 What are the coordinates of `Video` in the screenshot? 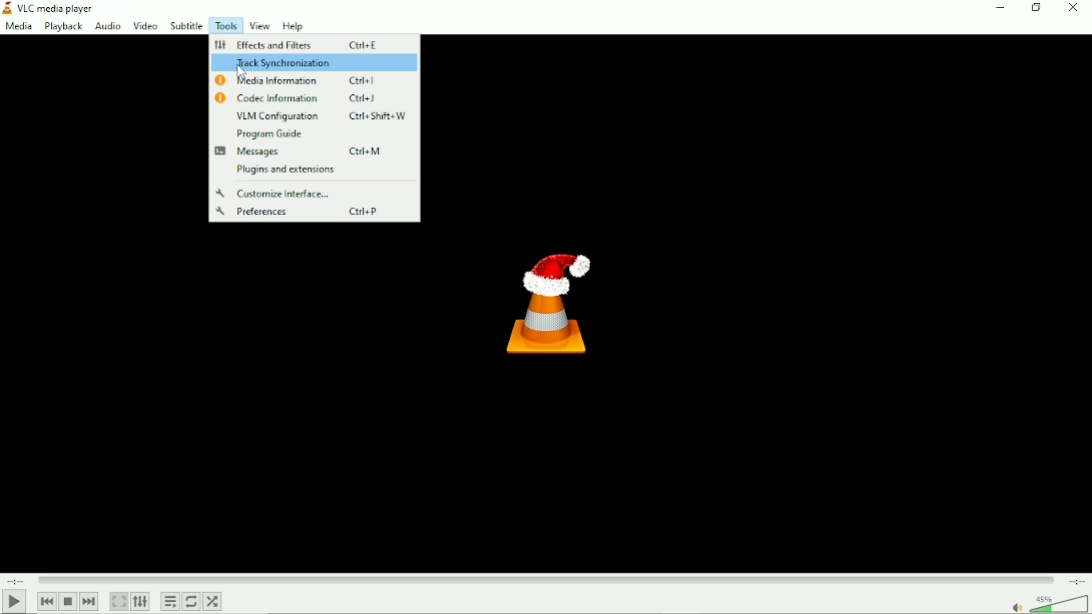 It's located at (145, 27).